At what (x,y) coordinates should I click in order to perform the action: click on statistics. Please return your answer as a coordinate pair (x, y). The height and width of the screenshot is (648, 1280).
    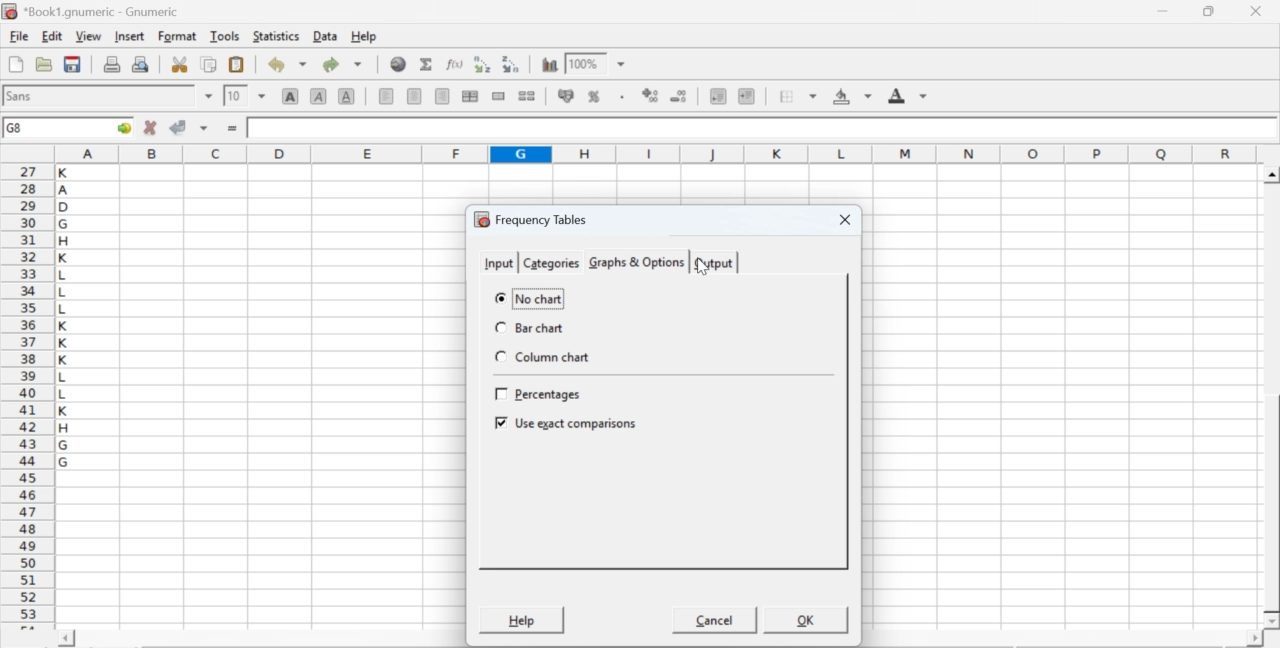
    Looking at the image, I should click on (274, 36).